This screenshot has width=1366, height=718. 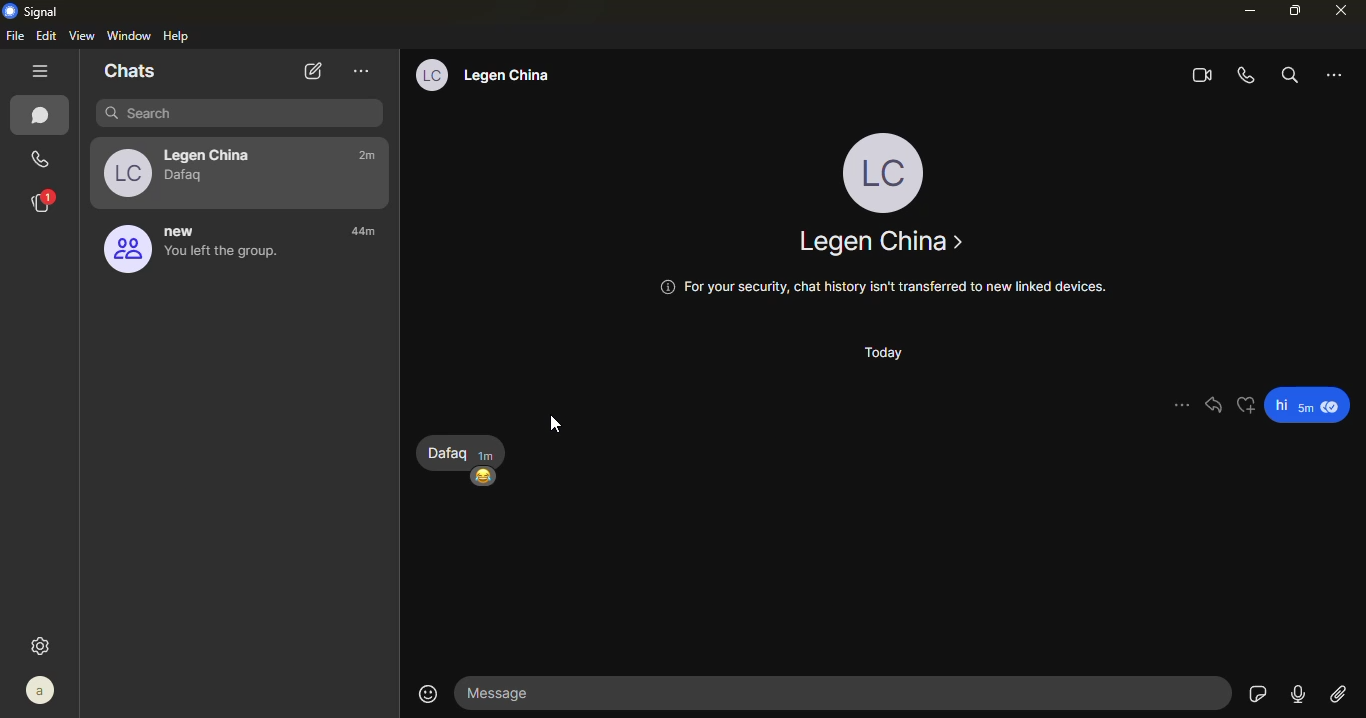 I want to click on help, so click(x=178, y=36).